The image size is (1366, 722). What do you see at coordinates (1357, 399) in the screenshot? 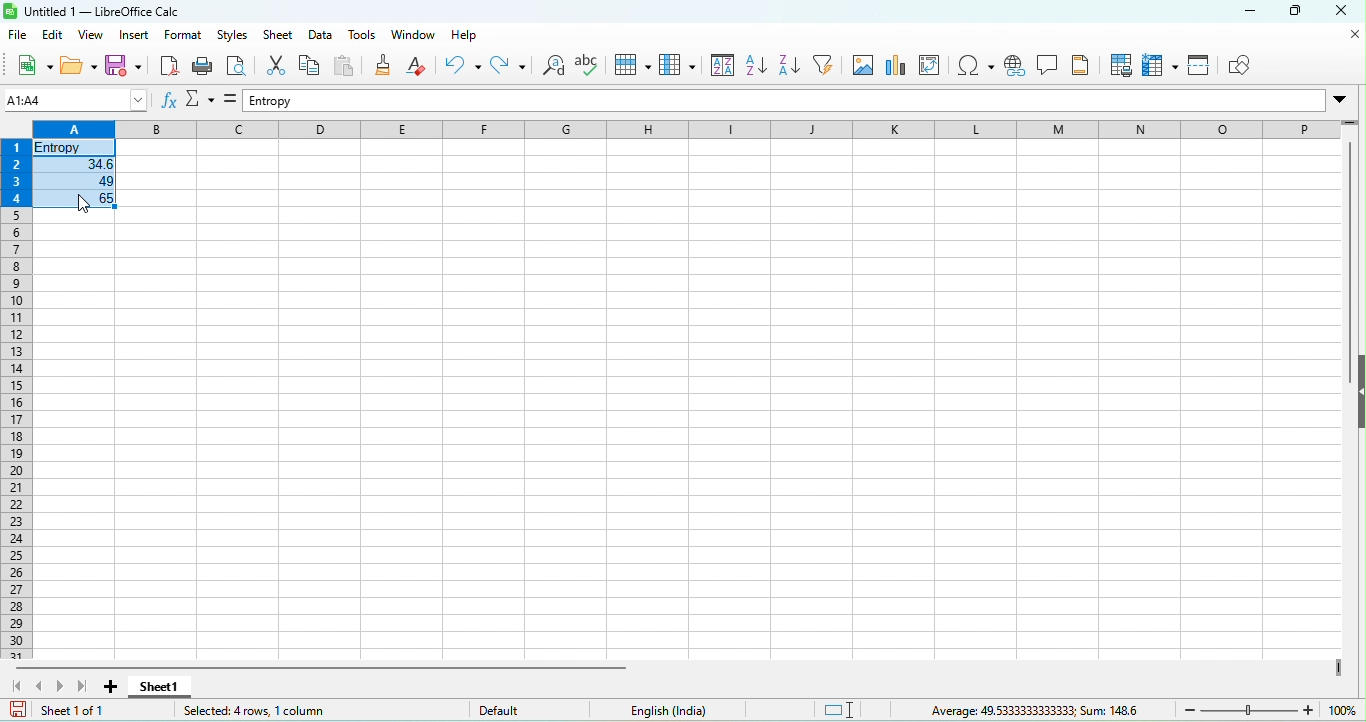
I see `height` at bounding box center [1357, 399].